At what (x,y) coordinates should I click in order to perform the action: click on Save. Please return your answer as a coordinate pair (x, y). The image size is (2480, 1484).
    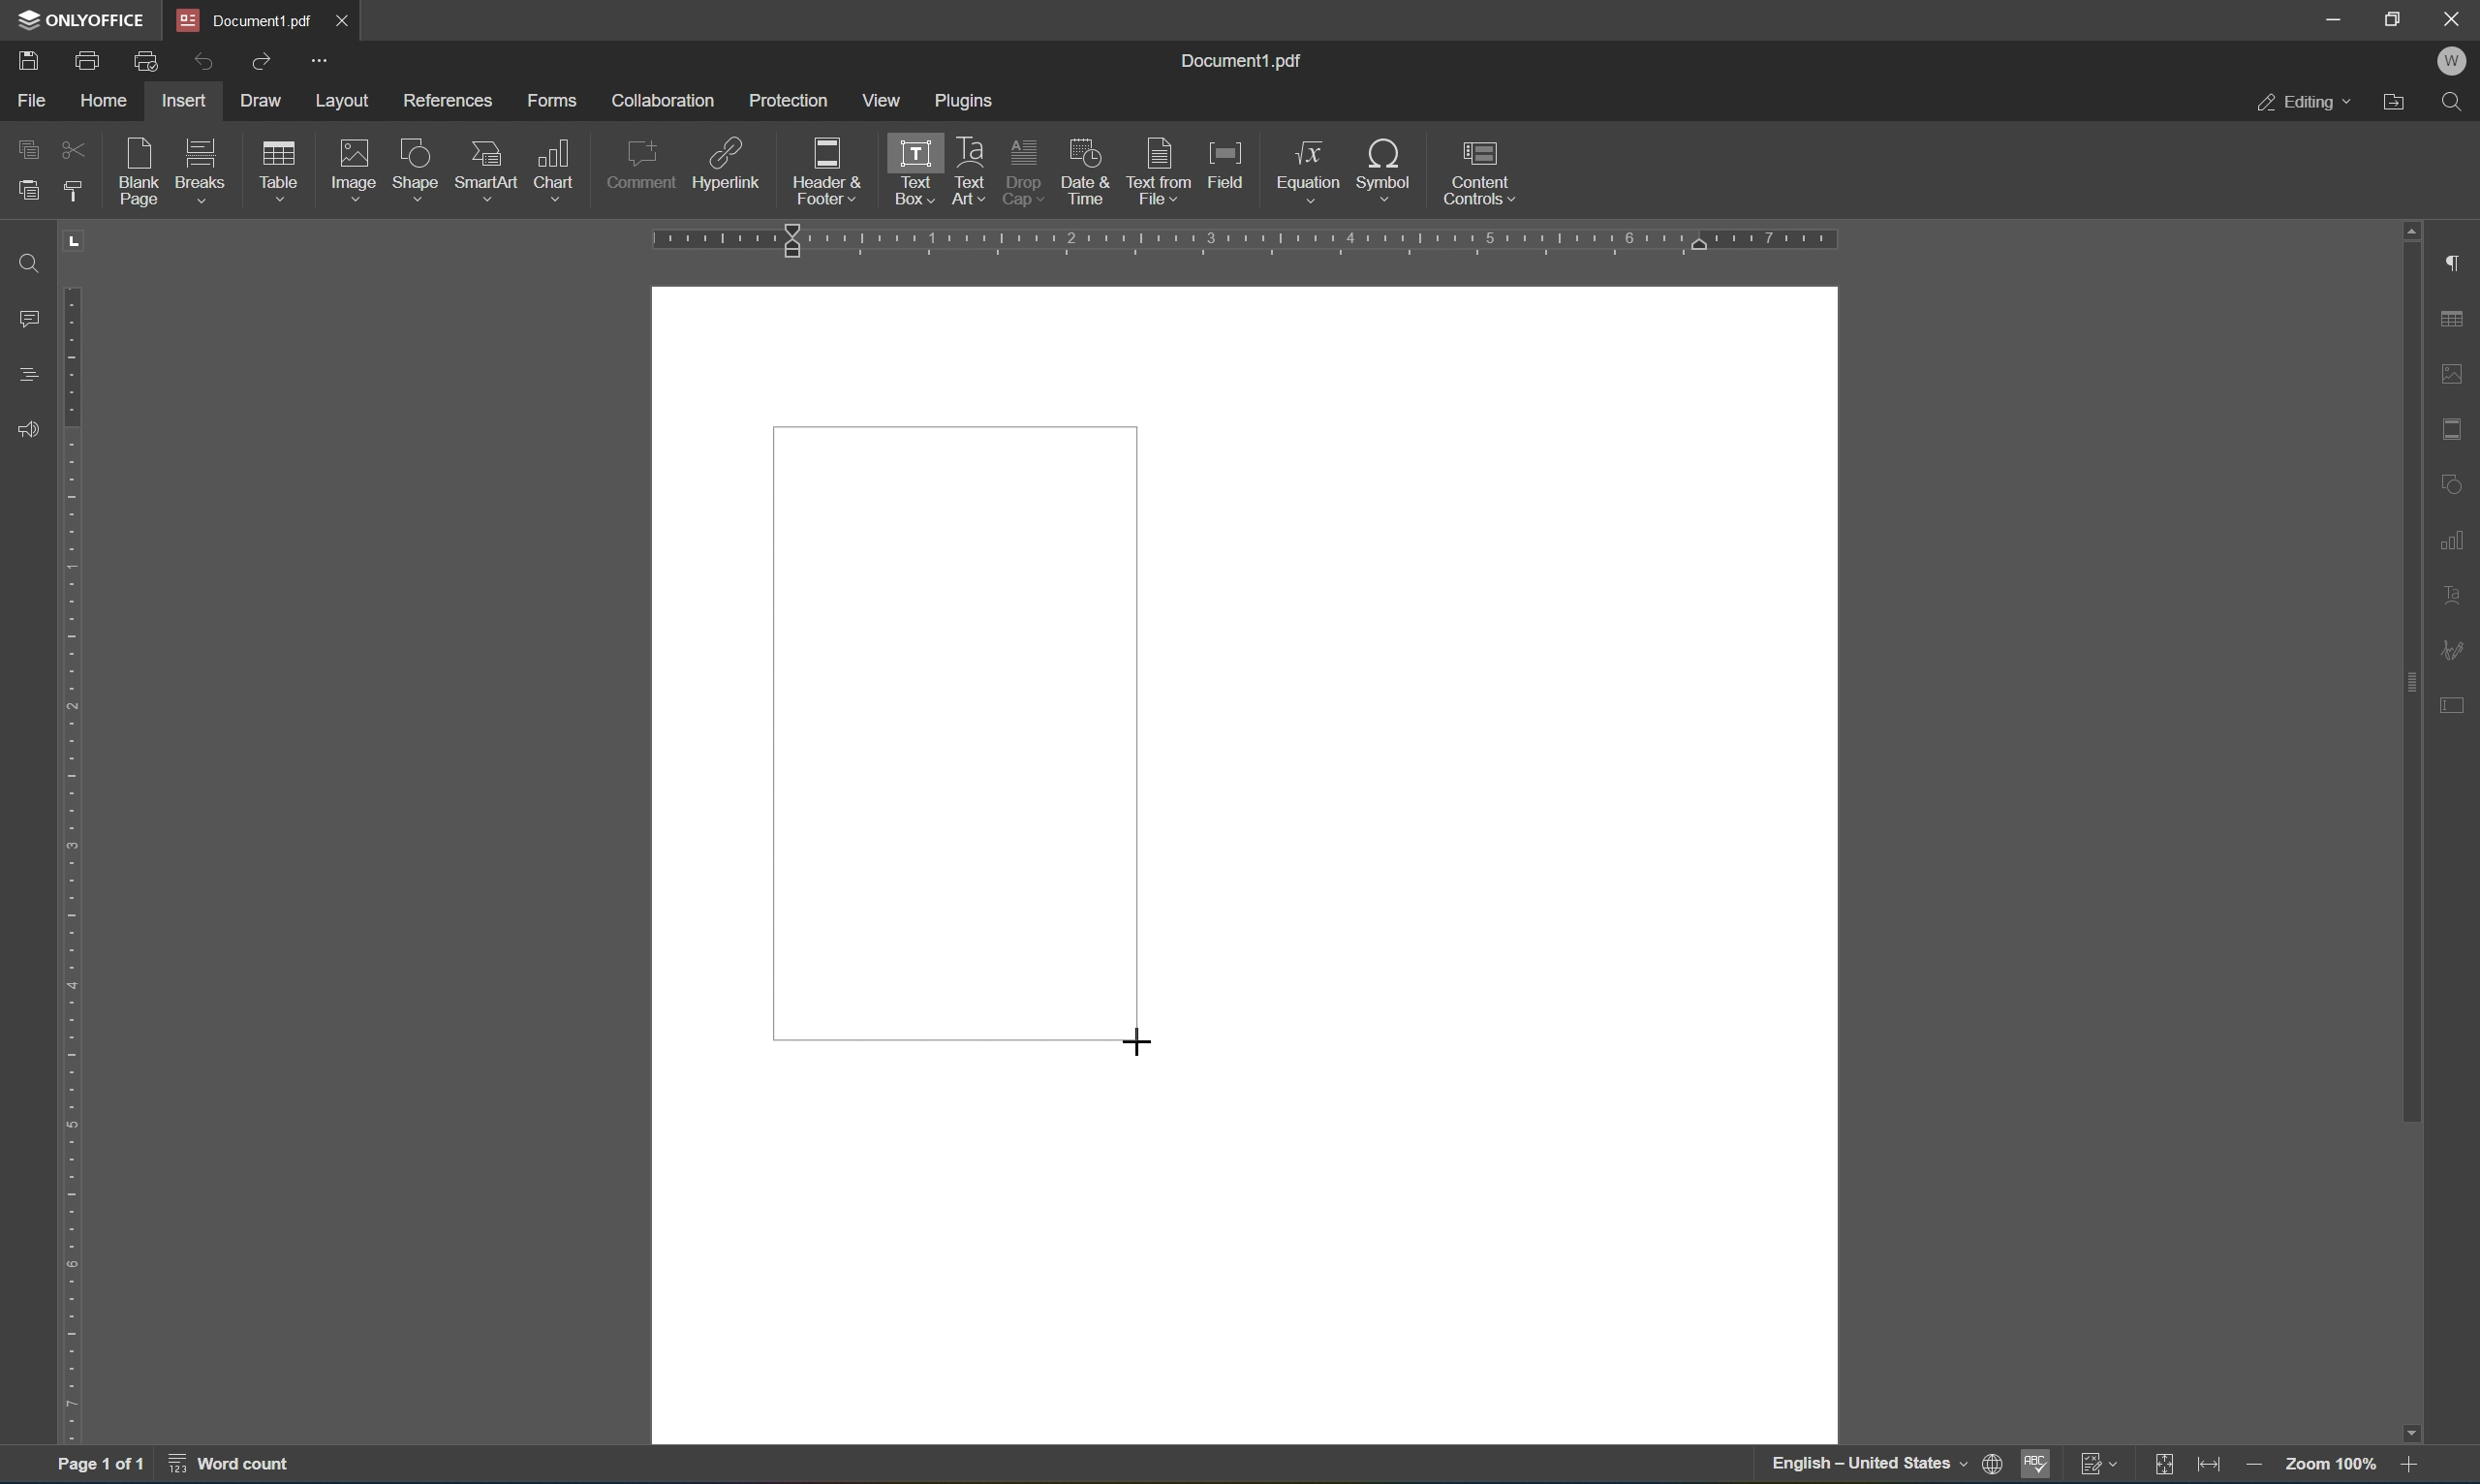
    Looking at the image, I should click on (30, 61).